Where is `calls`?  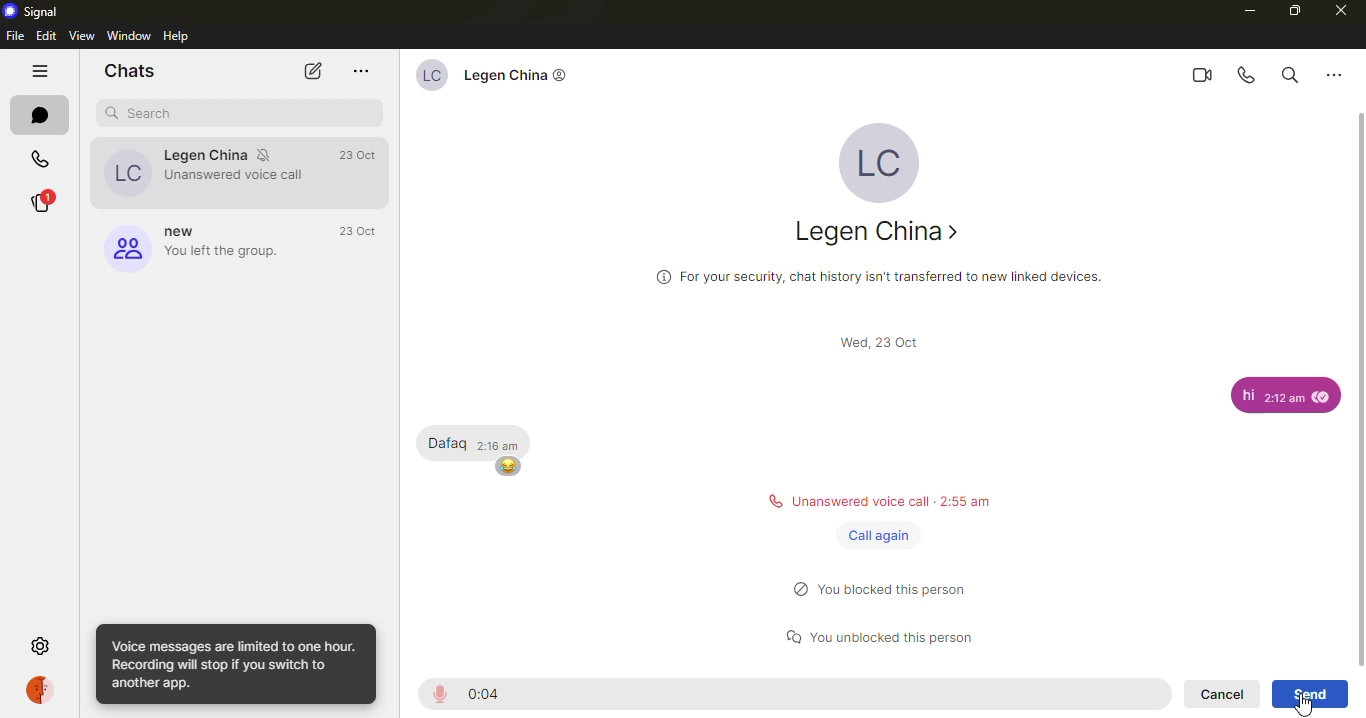
calls is located at coordinates (45, 158).